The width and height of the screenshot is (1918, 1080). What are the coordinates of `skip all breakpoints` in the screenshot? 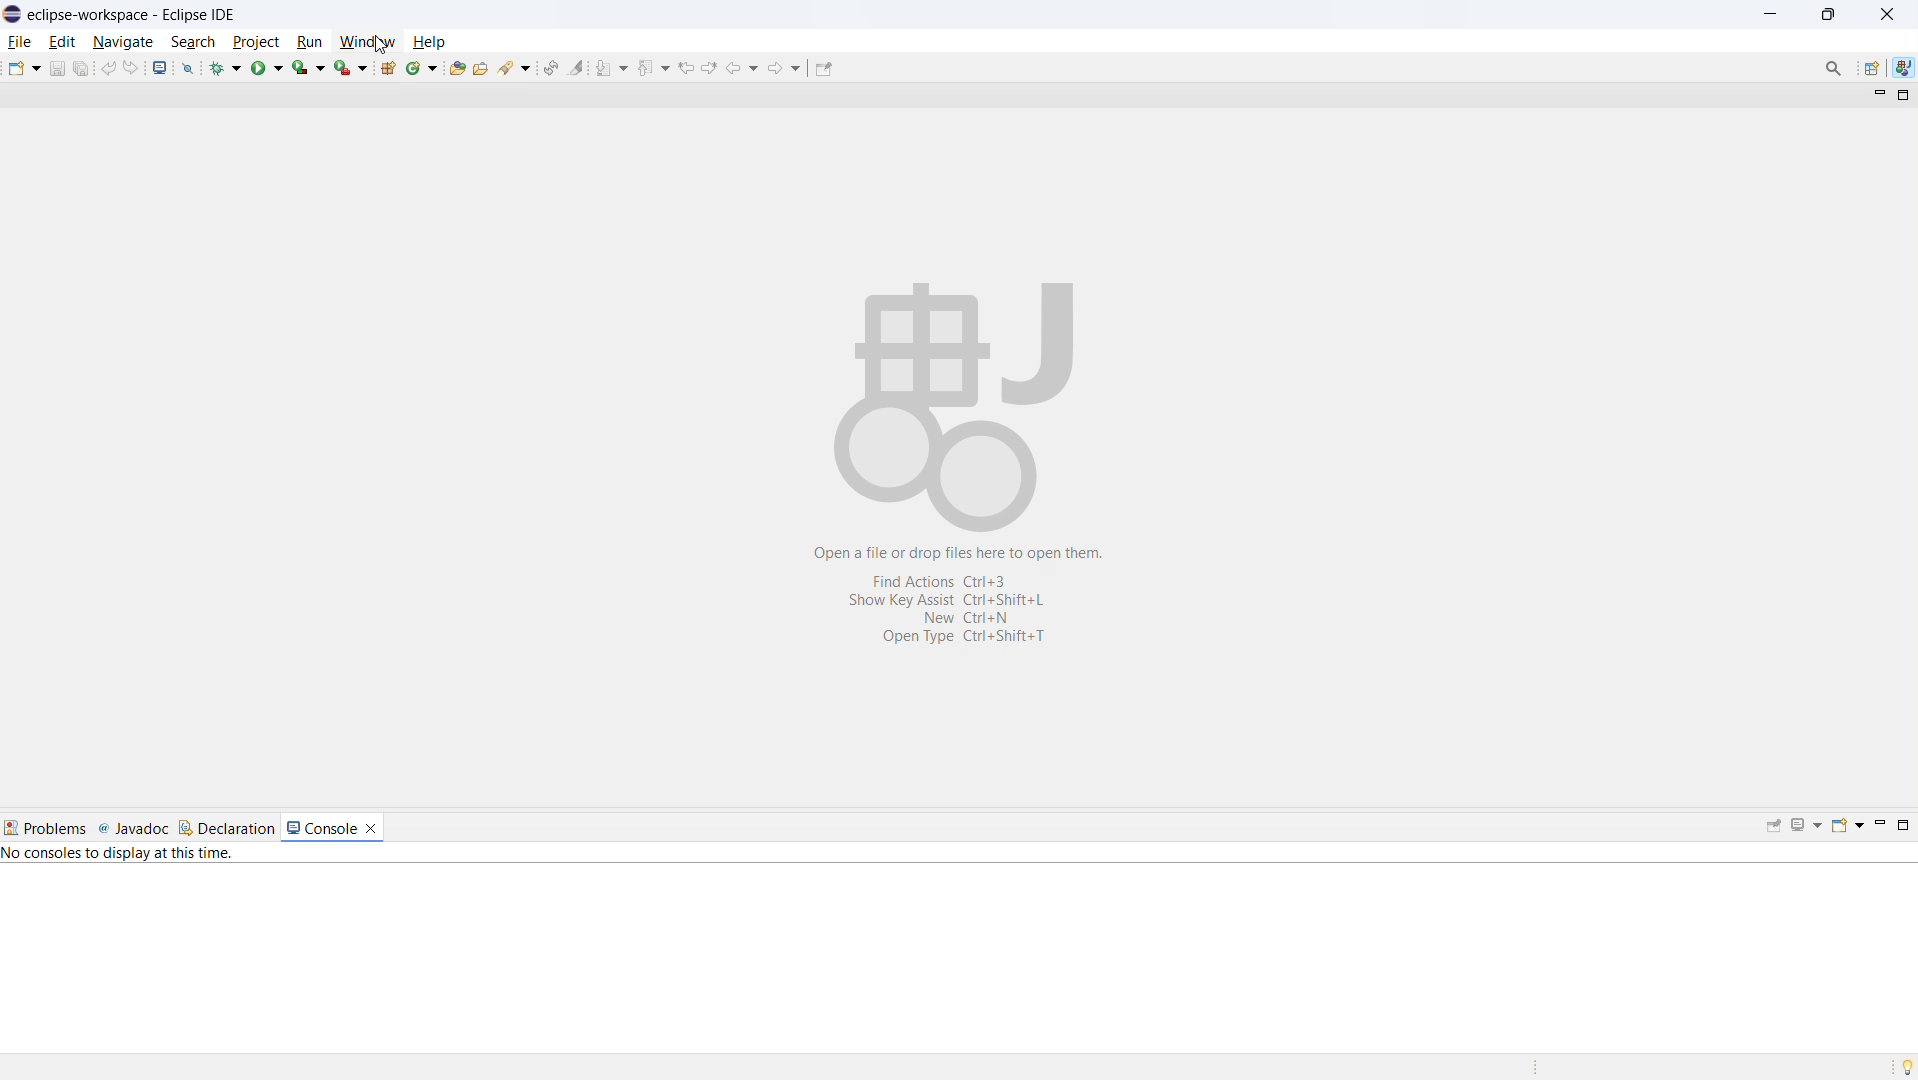 It's located at (189, 67).